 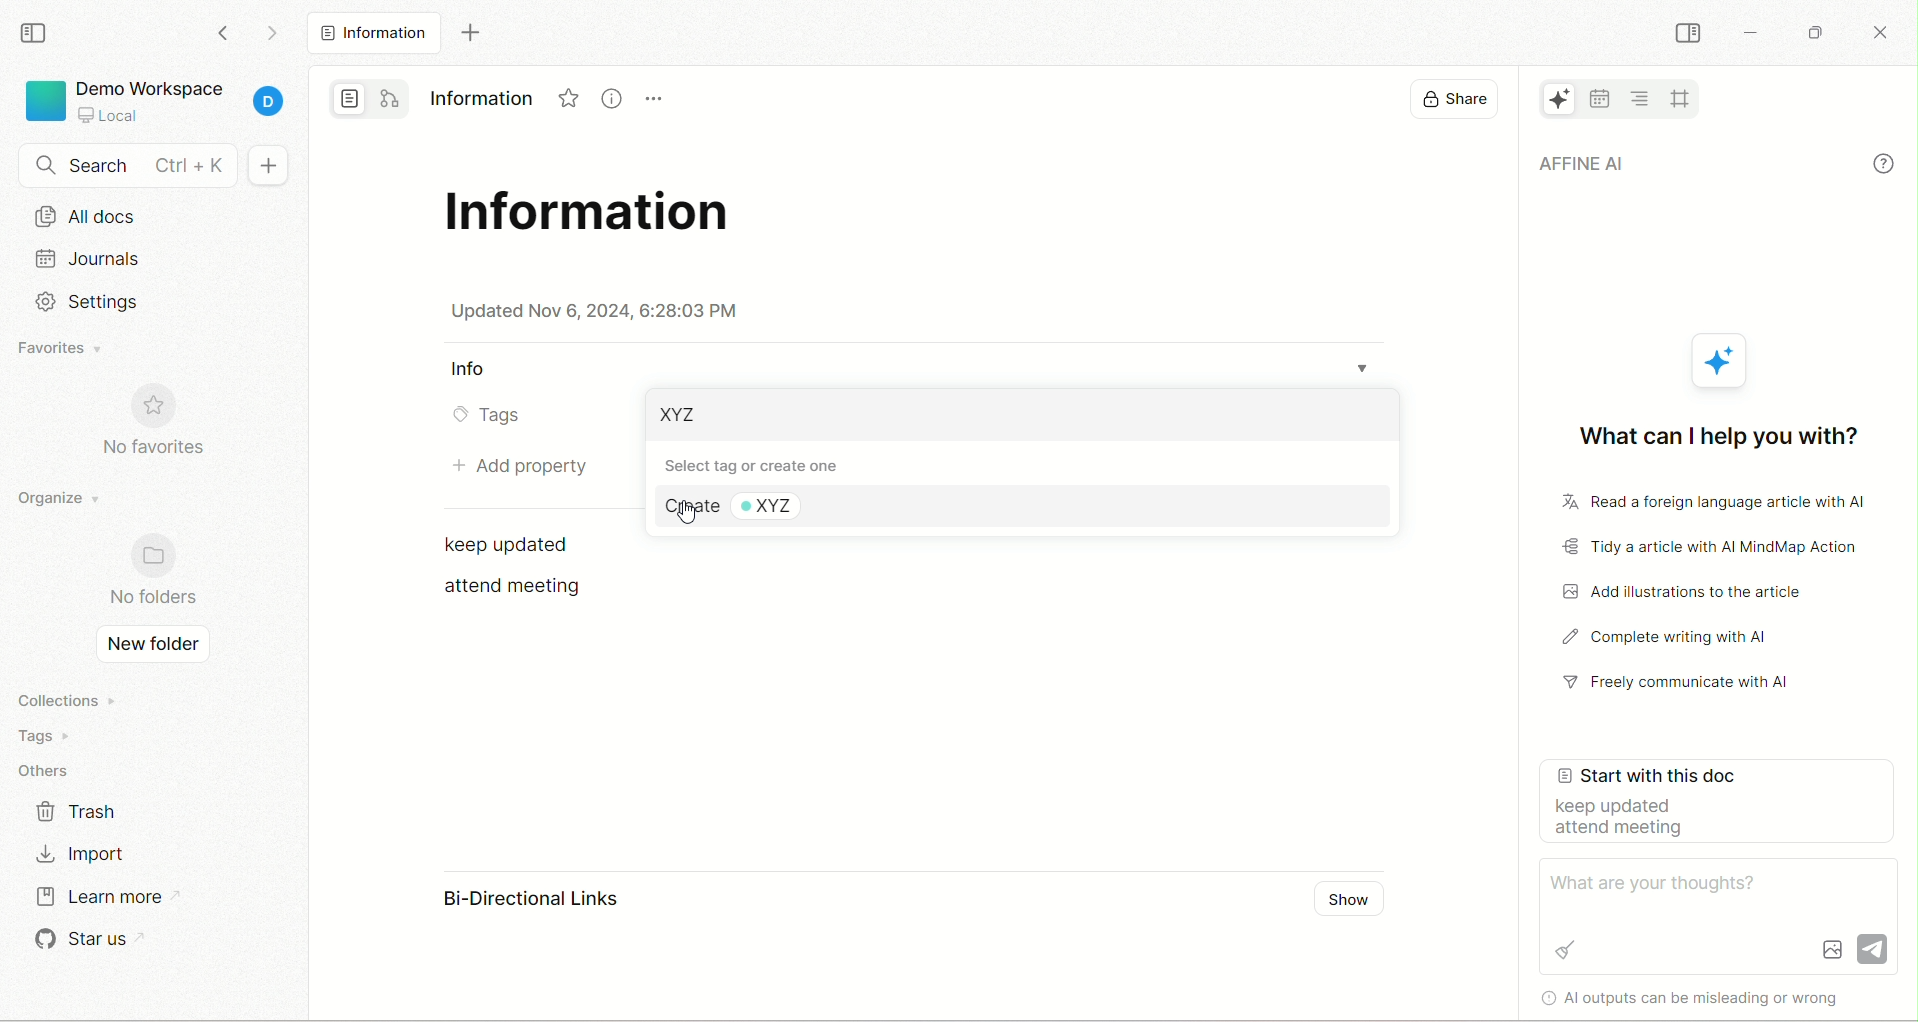 What do you see at coordinates (85, 812) in the screenshot?
I see `trash` at bounding box center [85, 812].